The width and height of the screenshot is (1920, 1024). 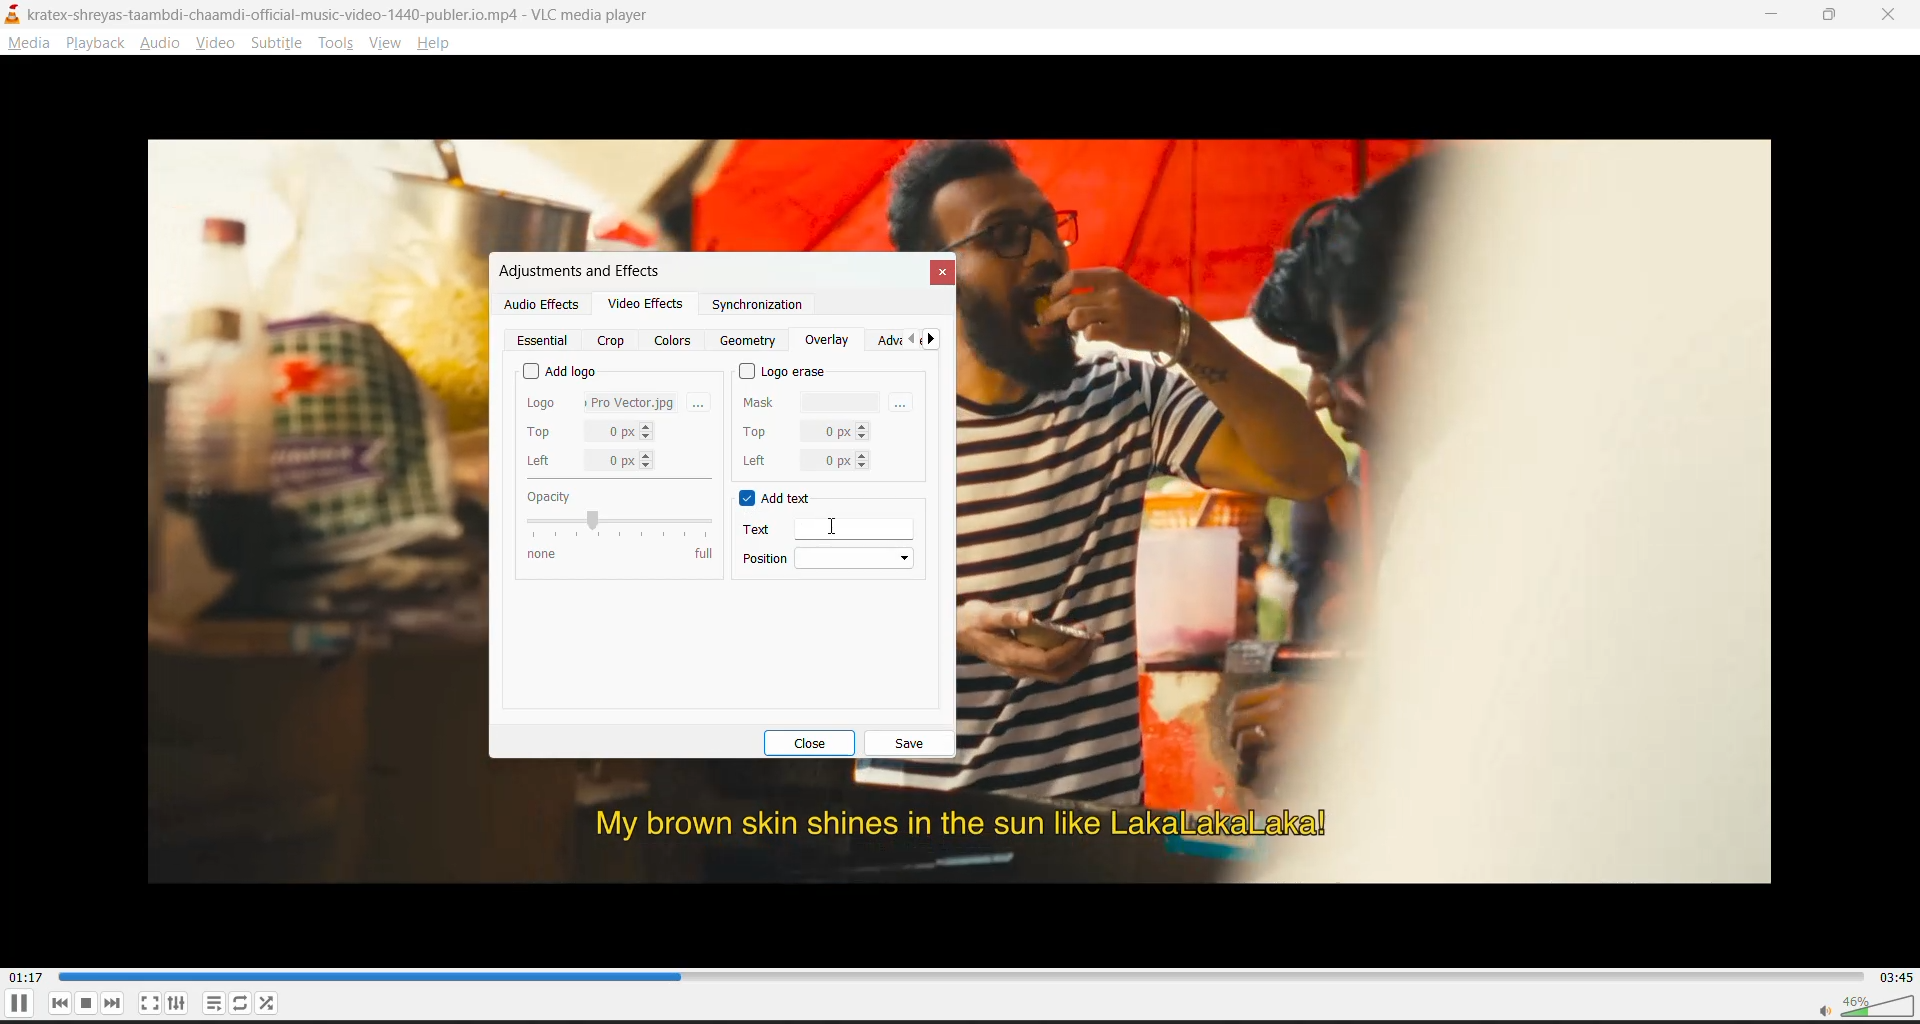 What do you see at coordinates (238, 1004) in the screenshot?
I see `loop` at bounding box center [238, 1004].